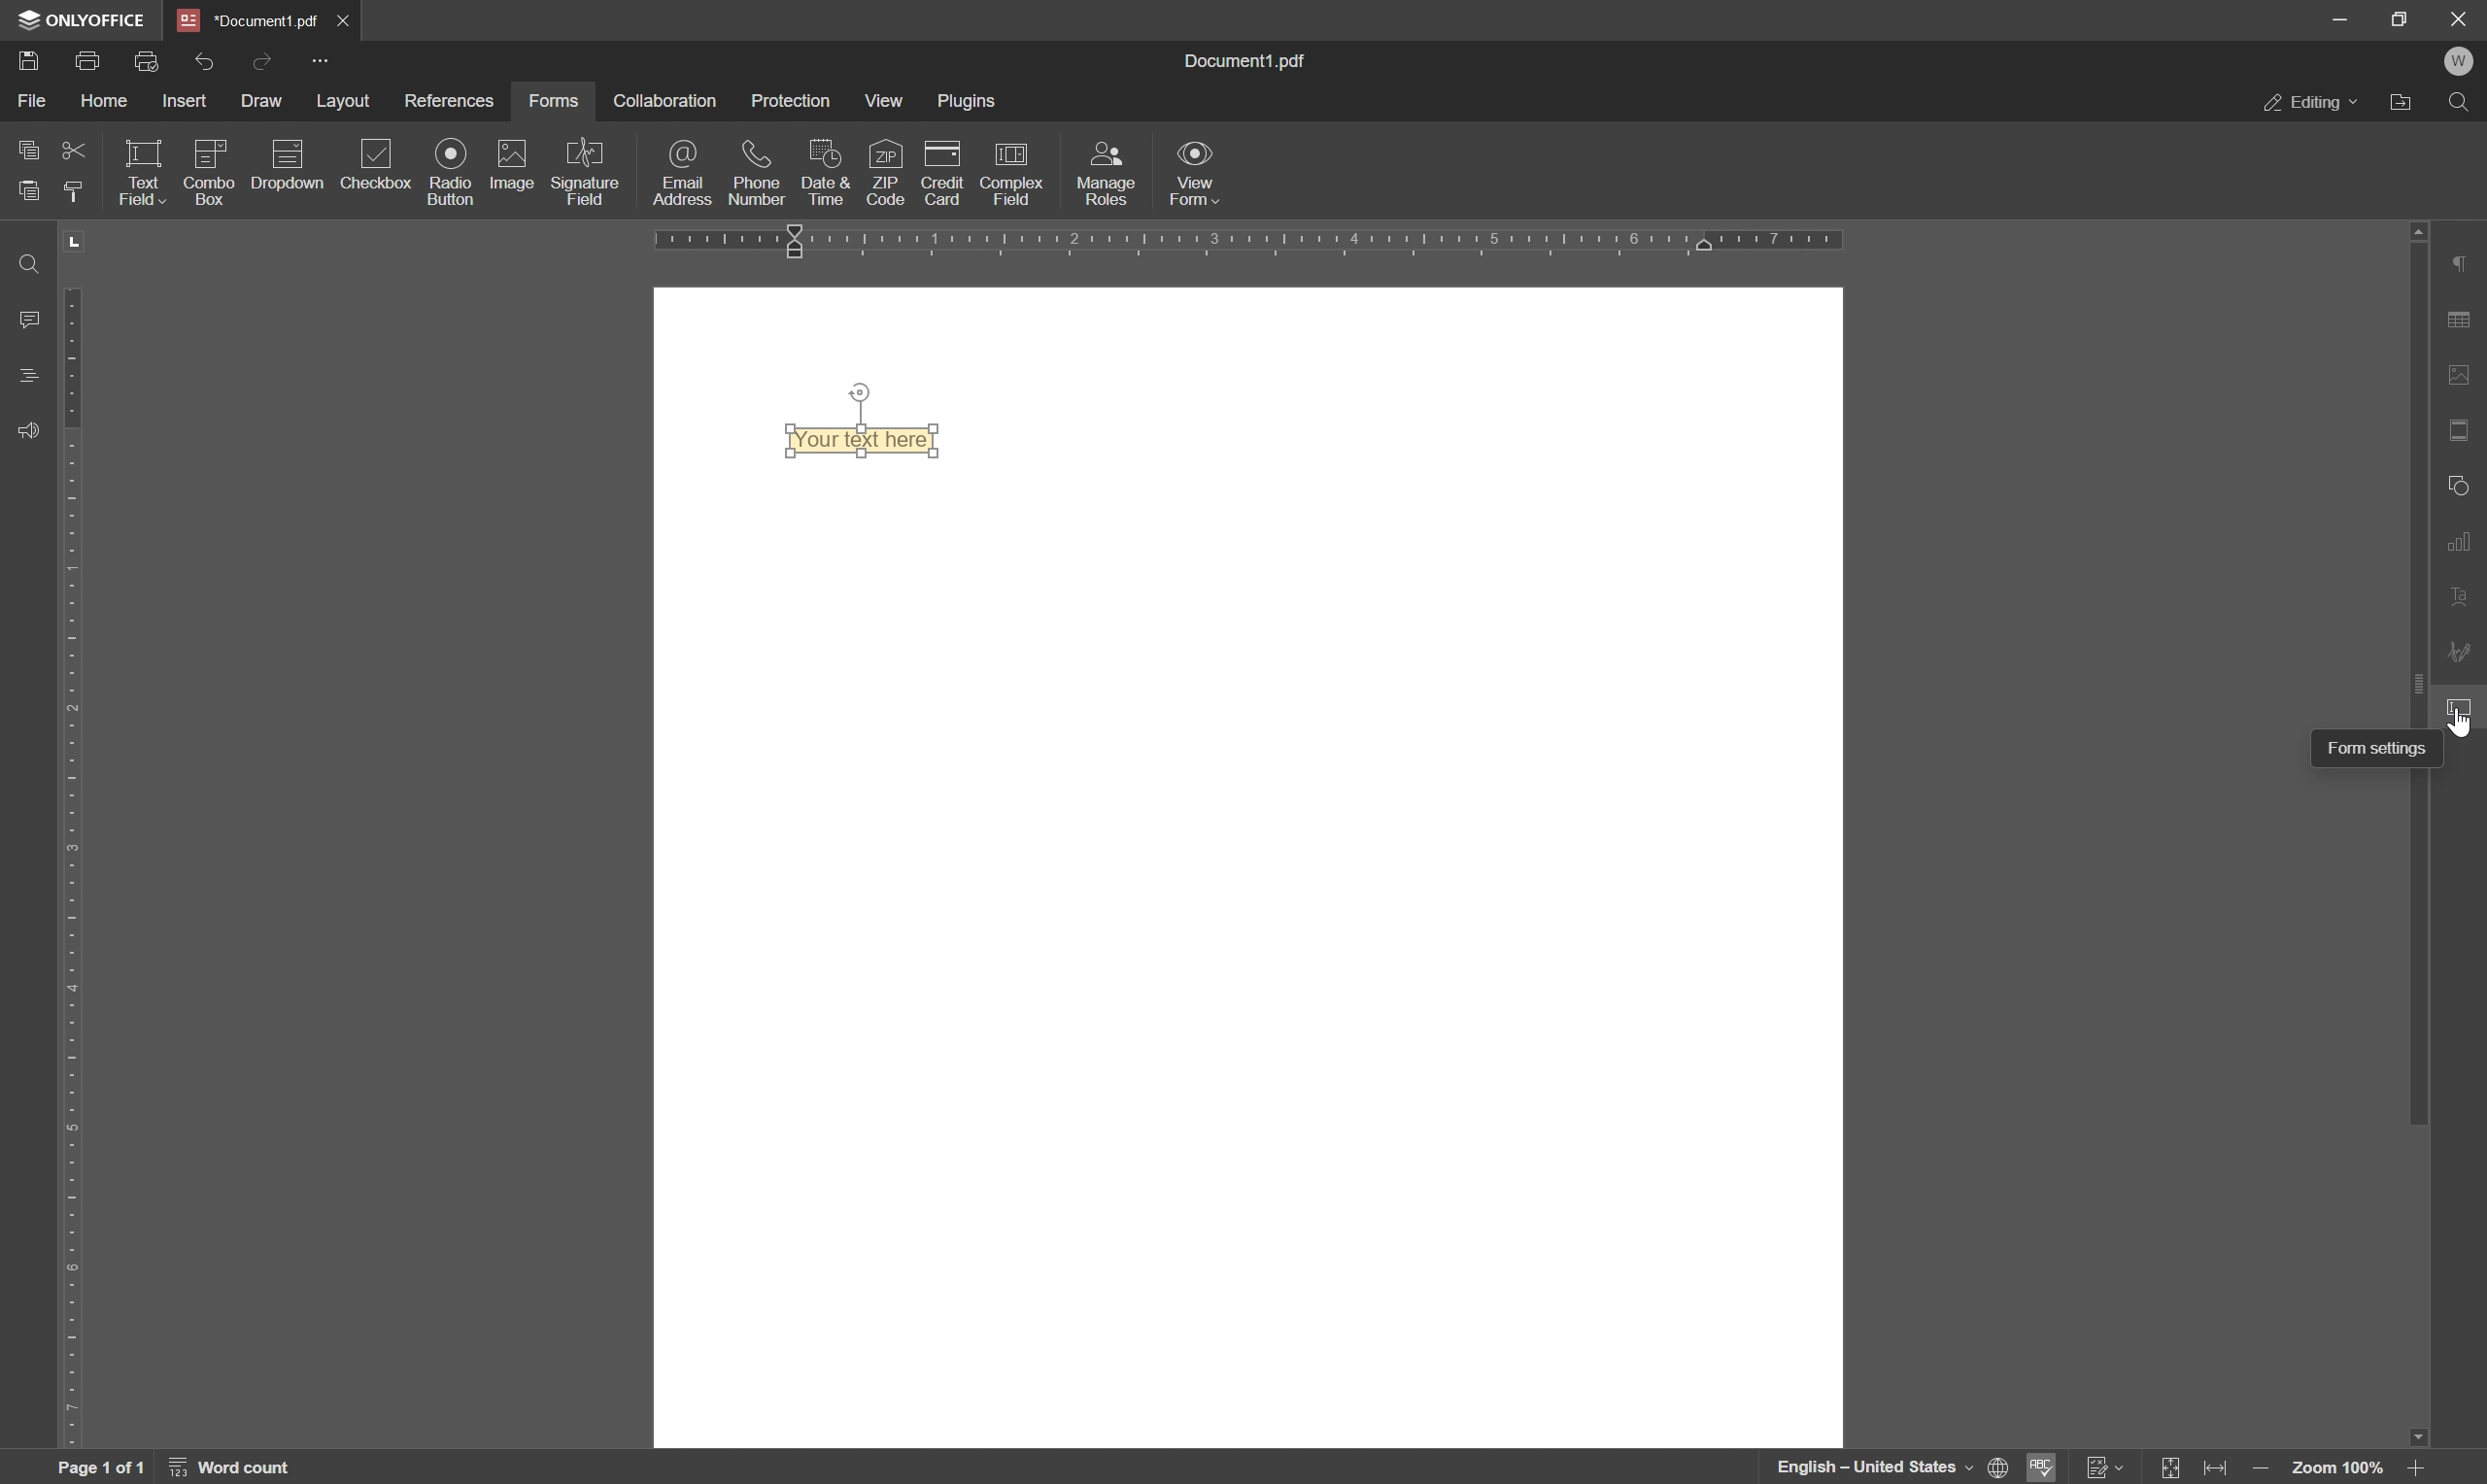 This screenshot has width=2487, height=1484. I want to click on radio button, so click(449, 173).